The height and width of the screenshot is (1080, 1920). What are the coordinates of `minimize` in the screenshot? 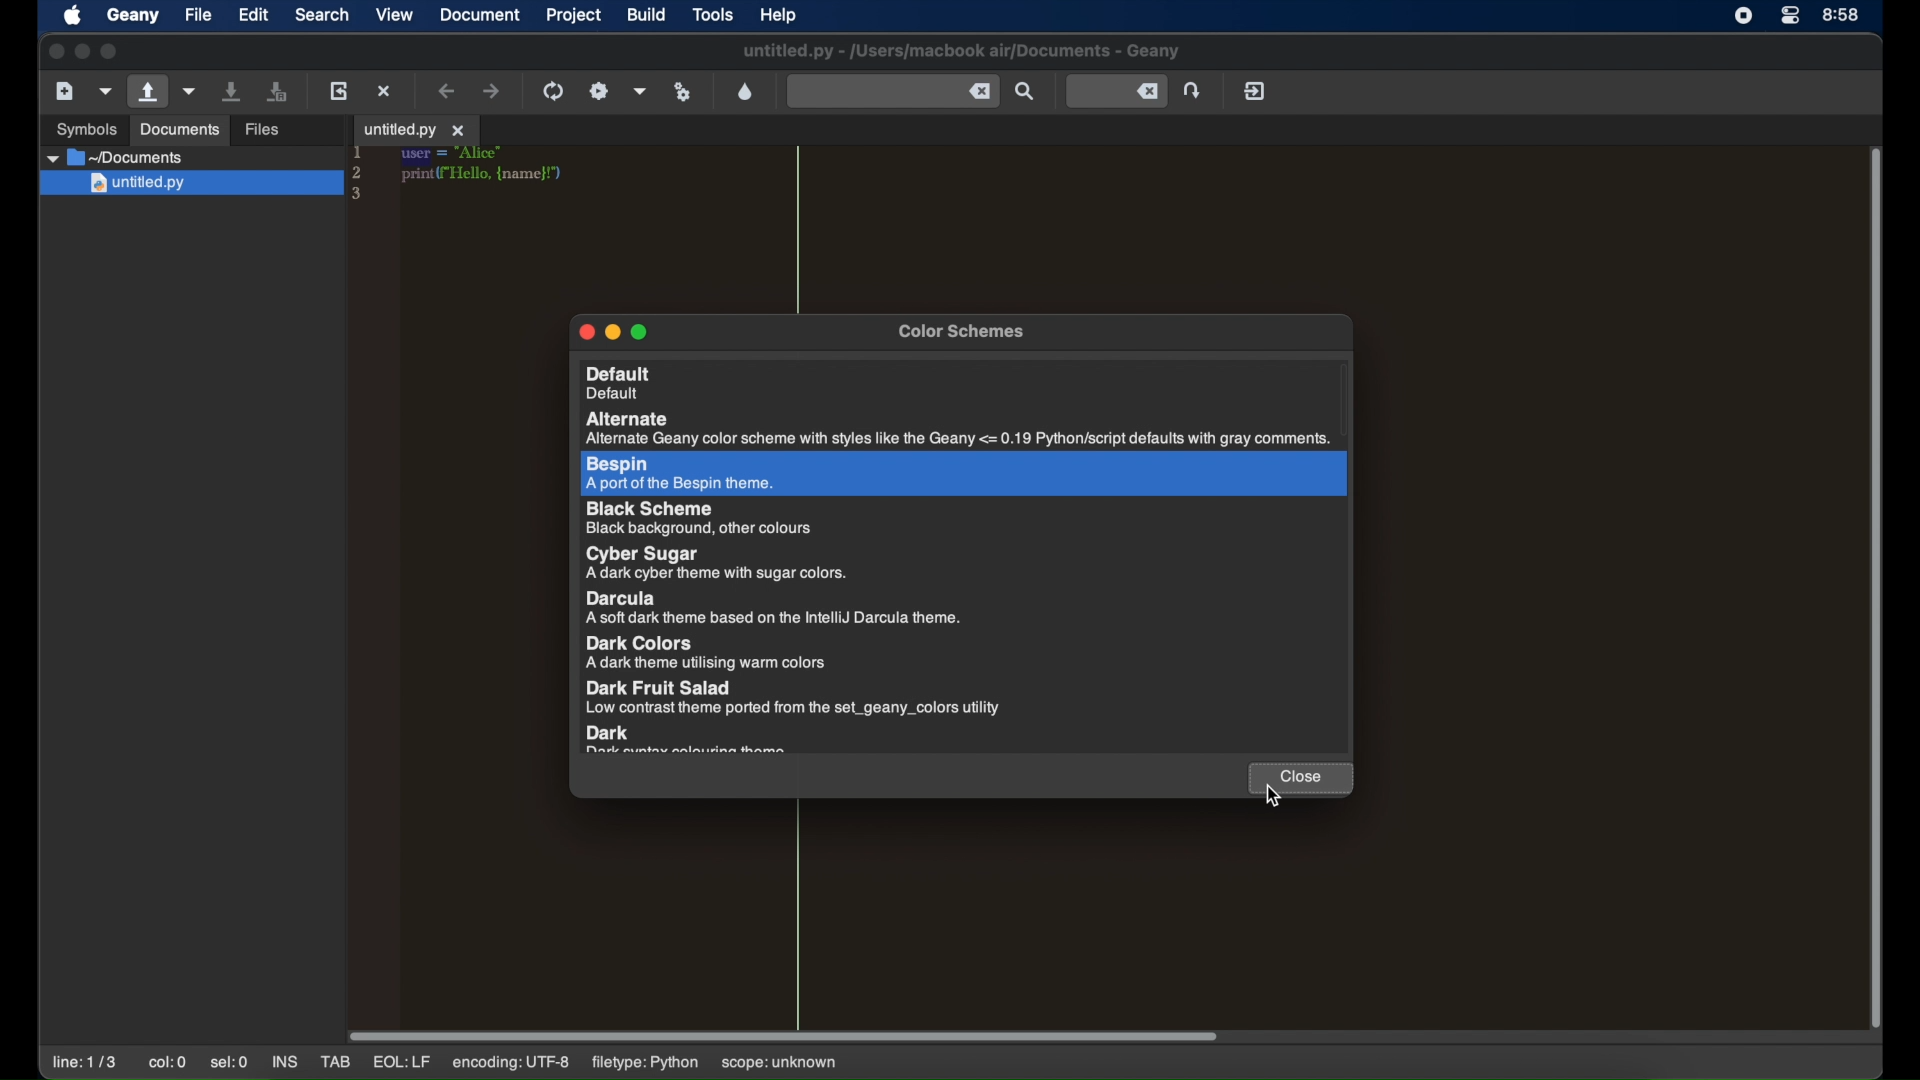 It's located at (82, 52).